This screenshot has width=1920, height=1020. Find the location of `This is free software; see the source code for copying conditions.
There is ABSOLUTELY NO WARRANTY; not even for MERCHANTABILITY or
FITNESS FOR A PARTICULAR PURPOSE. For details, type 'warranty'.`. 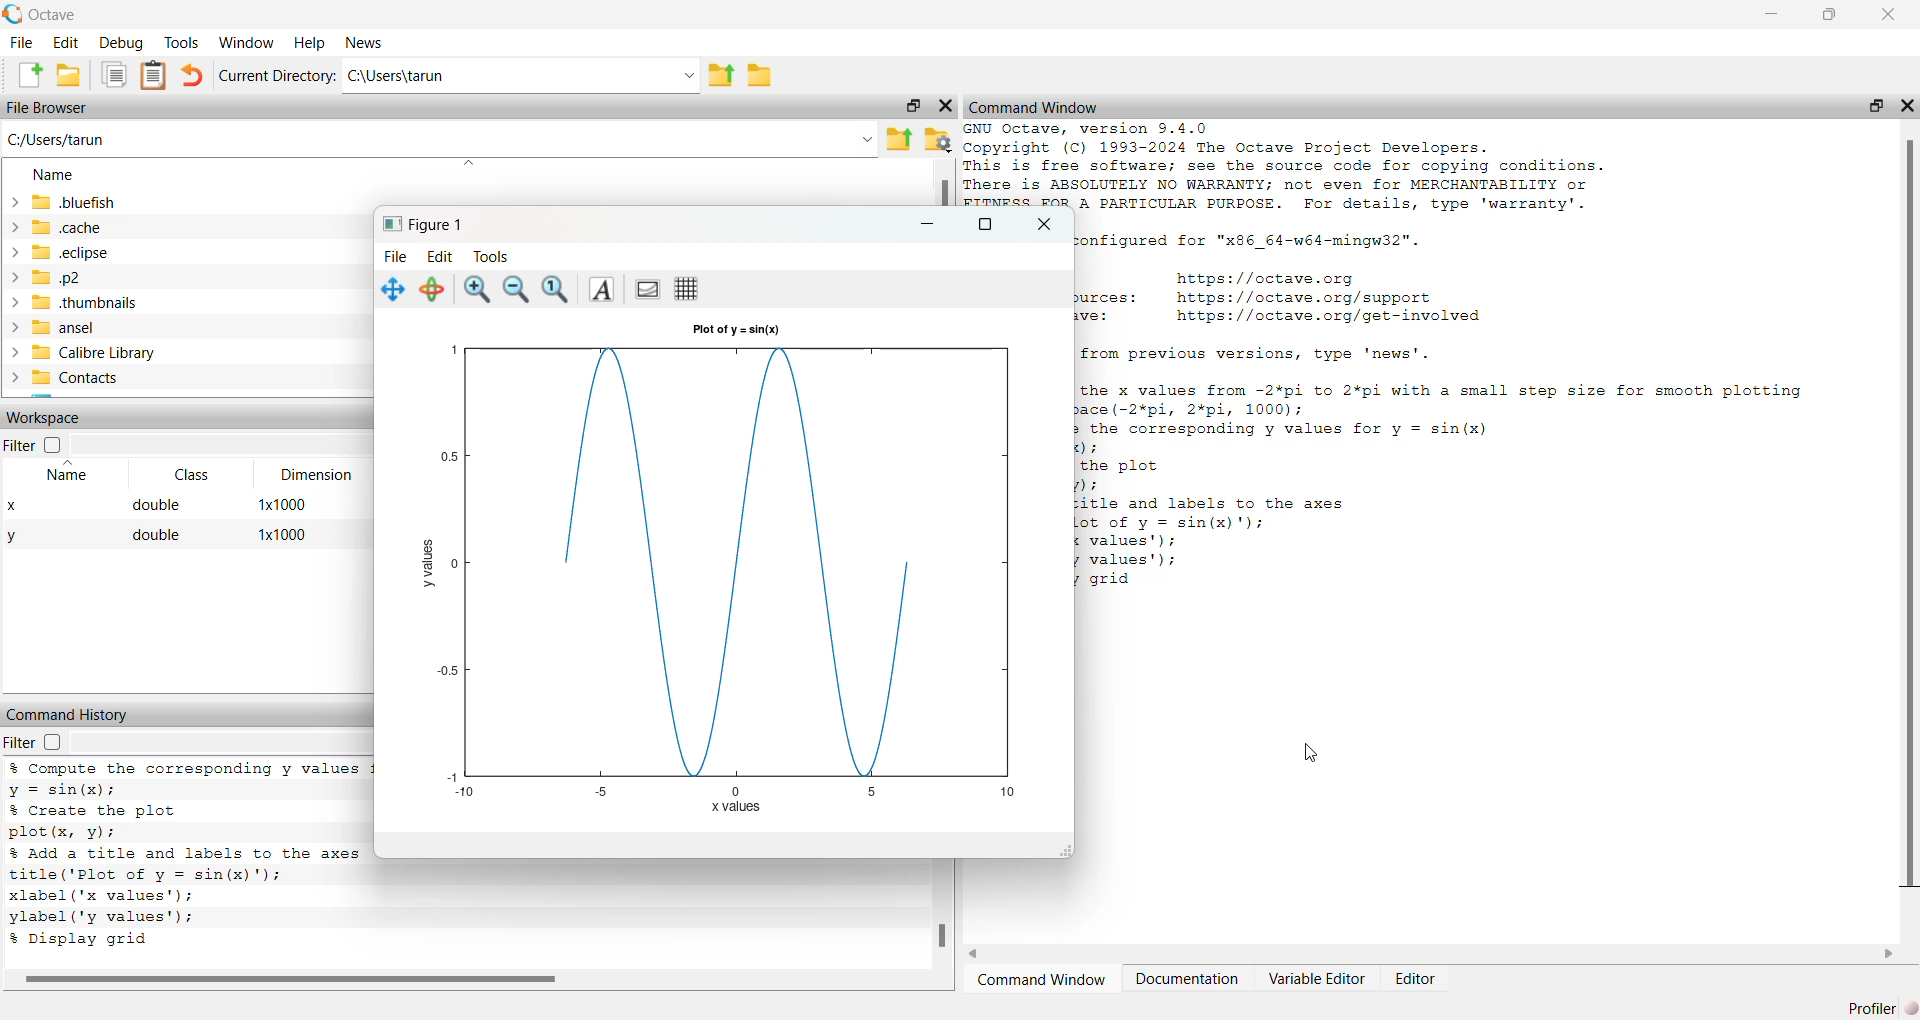

This is free software; see the source code for copying conditions.
There is ABSOLUTELY NO WARRANTY; not even for MERCHANTABILITY or
FITNESS FOR A PARTICULAR PURPOSE. For details, type 'warranty'. is located at coordinates (1281, 184).